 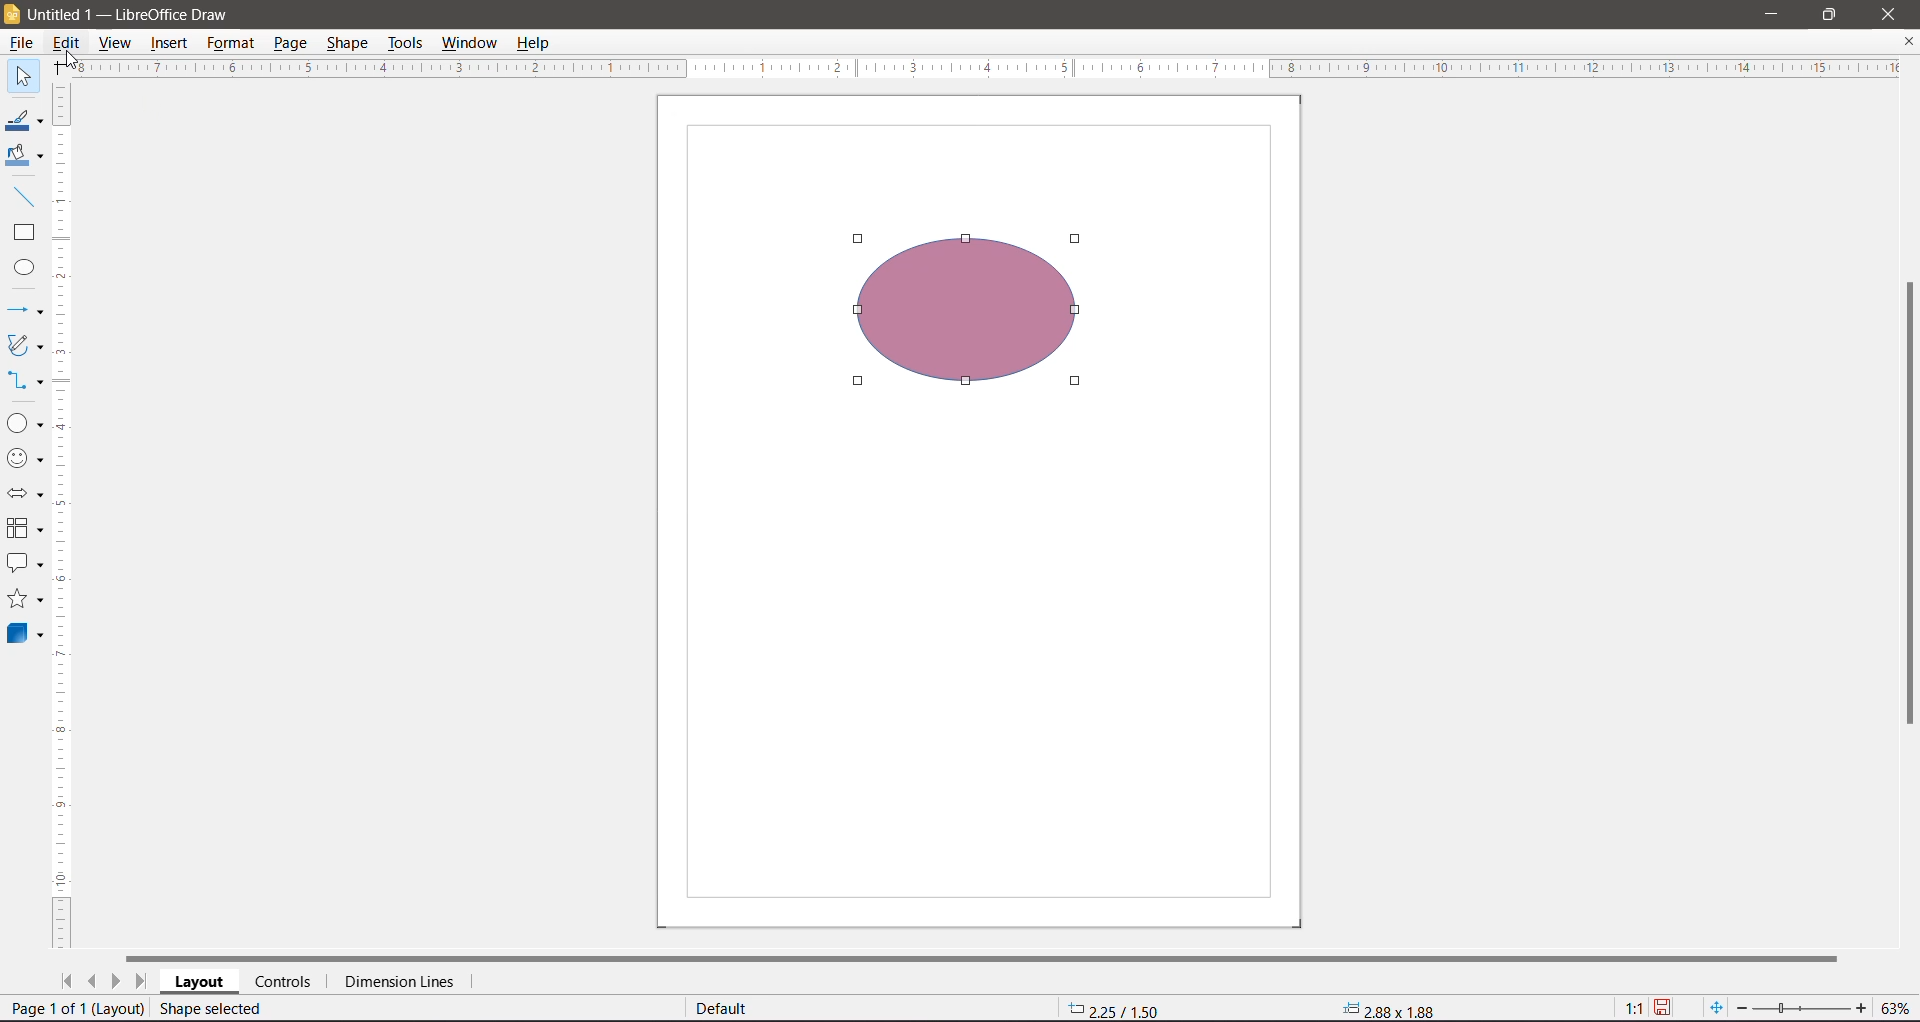 What do you see at coordinates (25, 118) in the screenshot?
I see `Line Color` at bounding box center [25, 118].